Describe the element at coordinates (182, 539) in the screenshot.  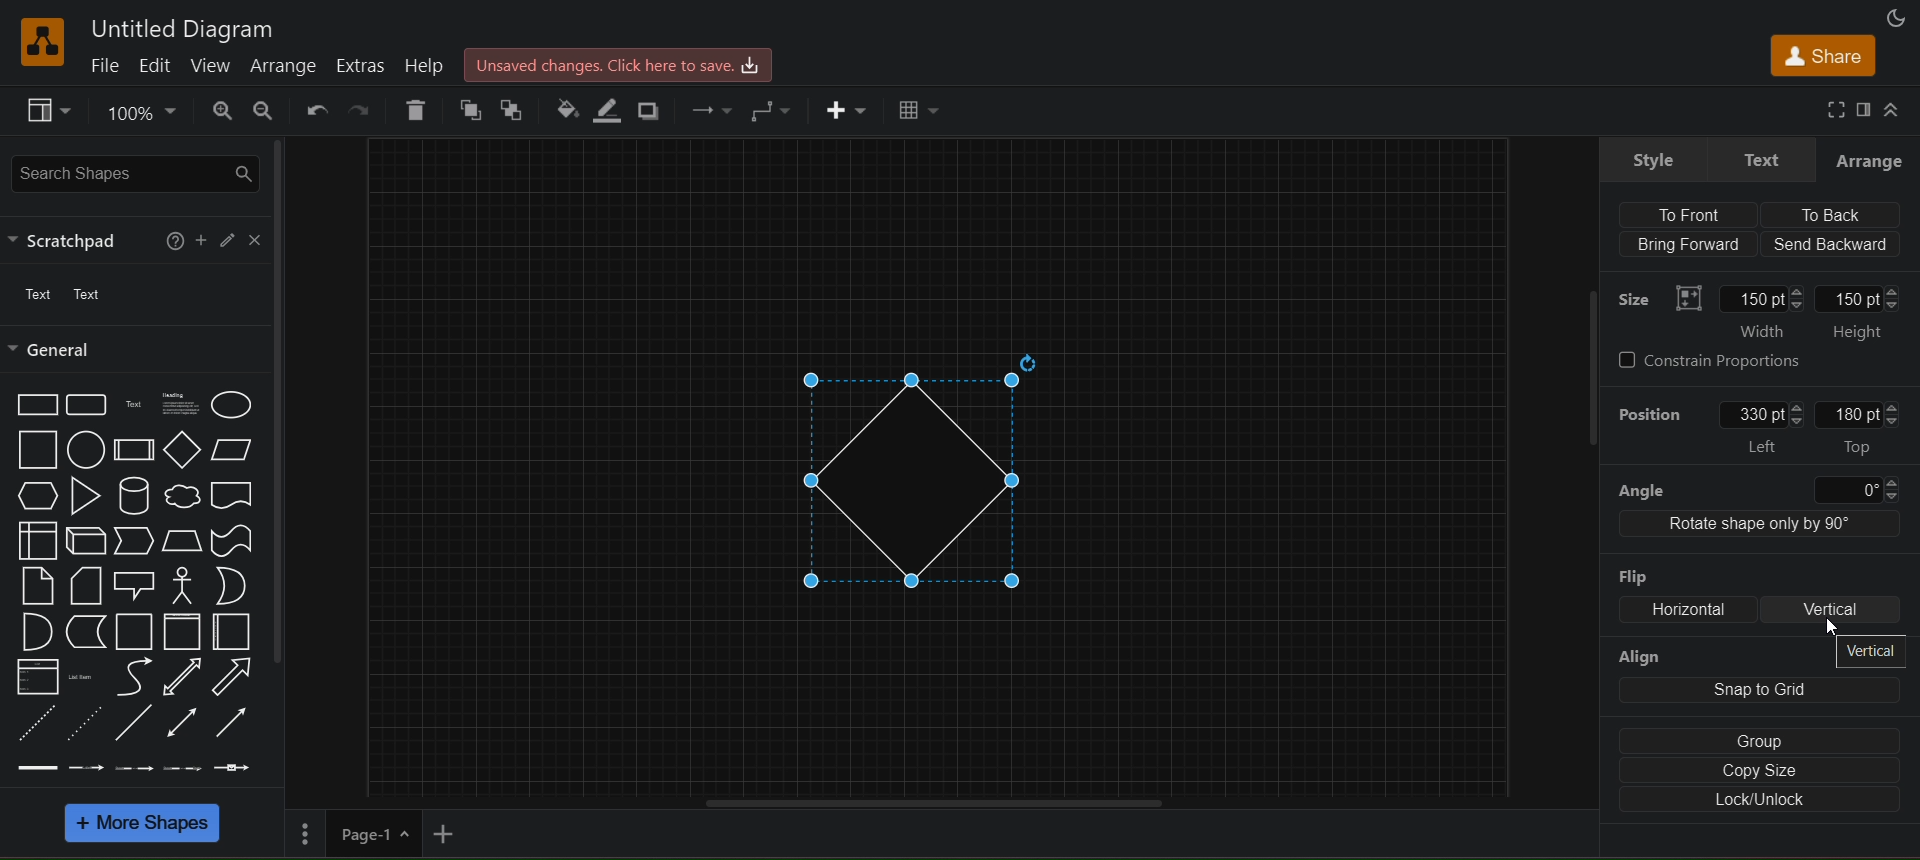
I see `trapezoid` at that location.